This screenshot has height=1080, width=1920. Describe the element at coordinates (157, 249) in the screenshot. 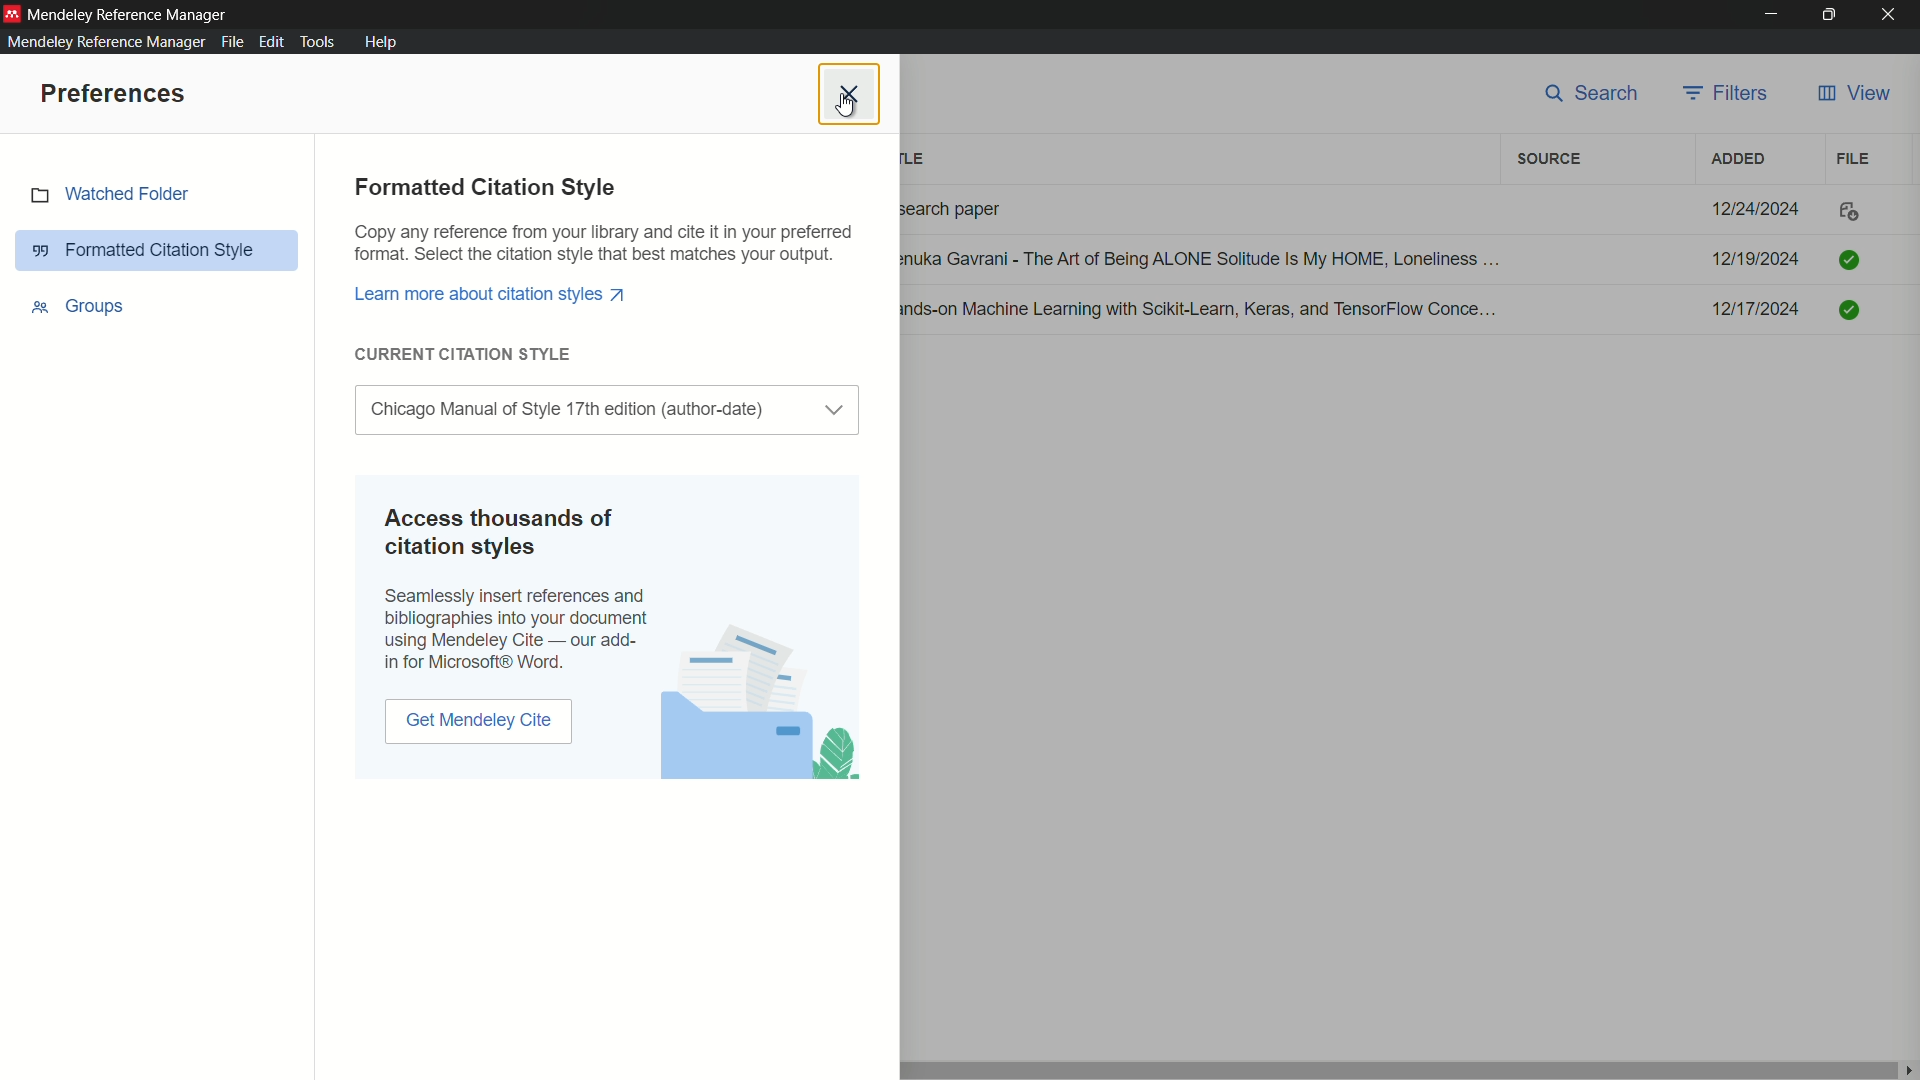

I see `formatted citation style` at that location.